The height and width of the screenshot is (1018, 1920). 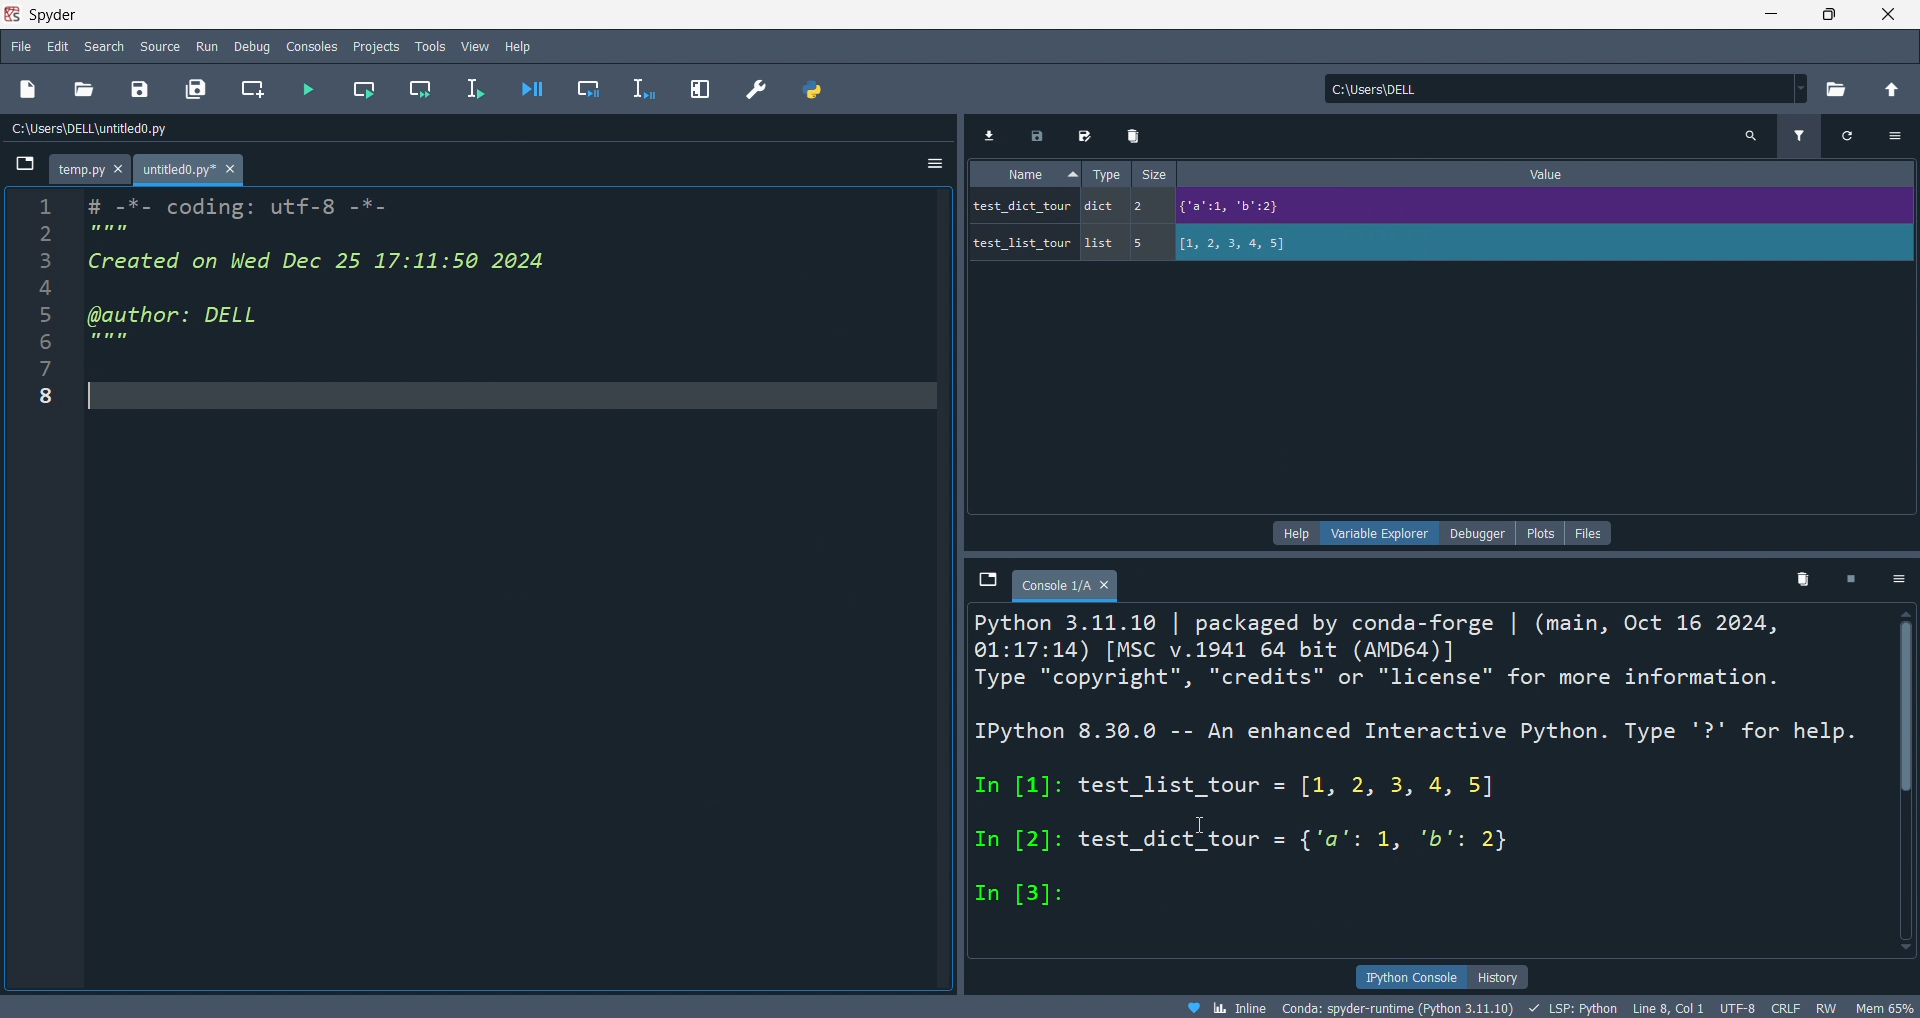 I want to click on console 1/A, so click(x=1071, y=580).